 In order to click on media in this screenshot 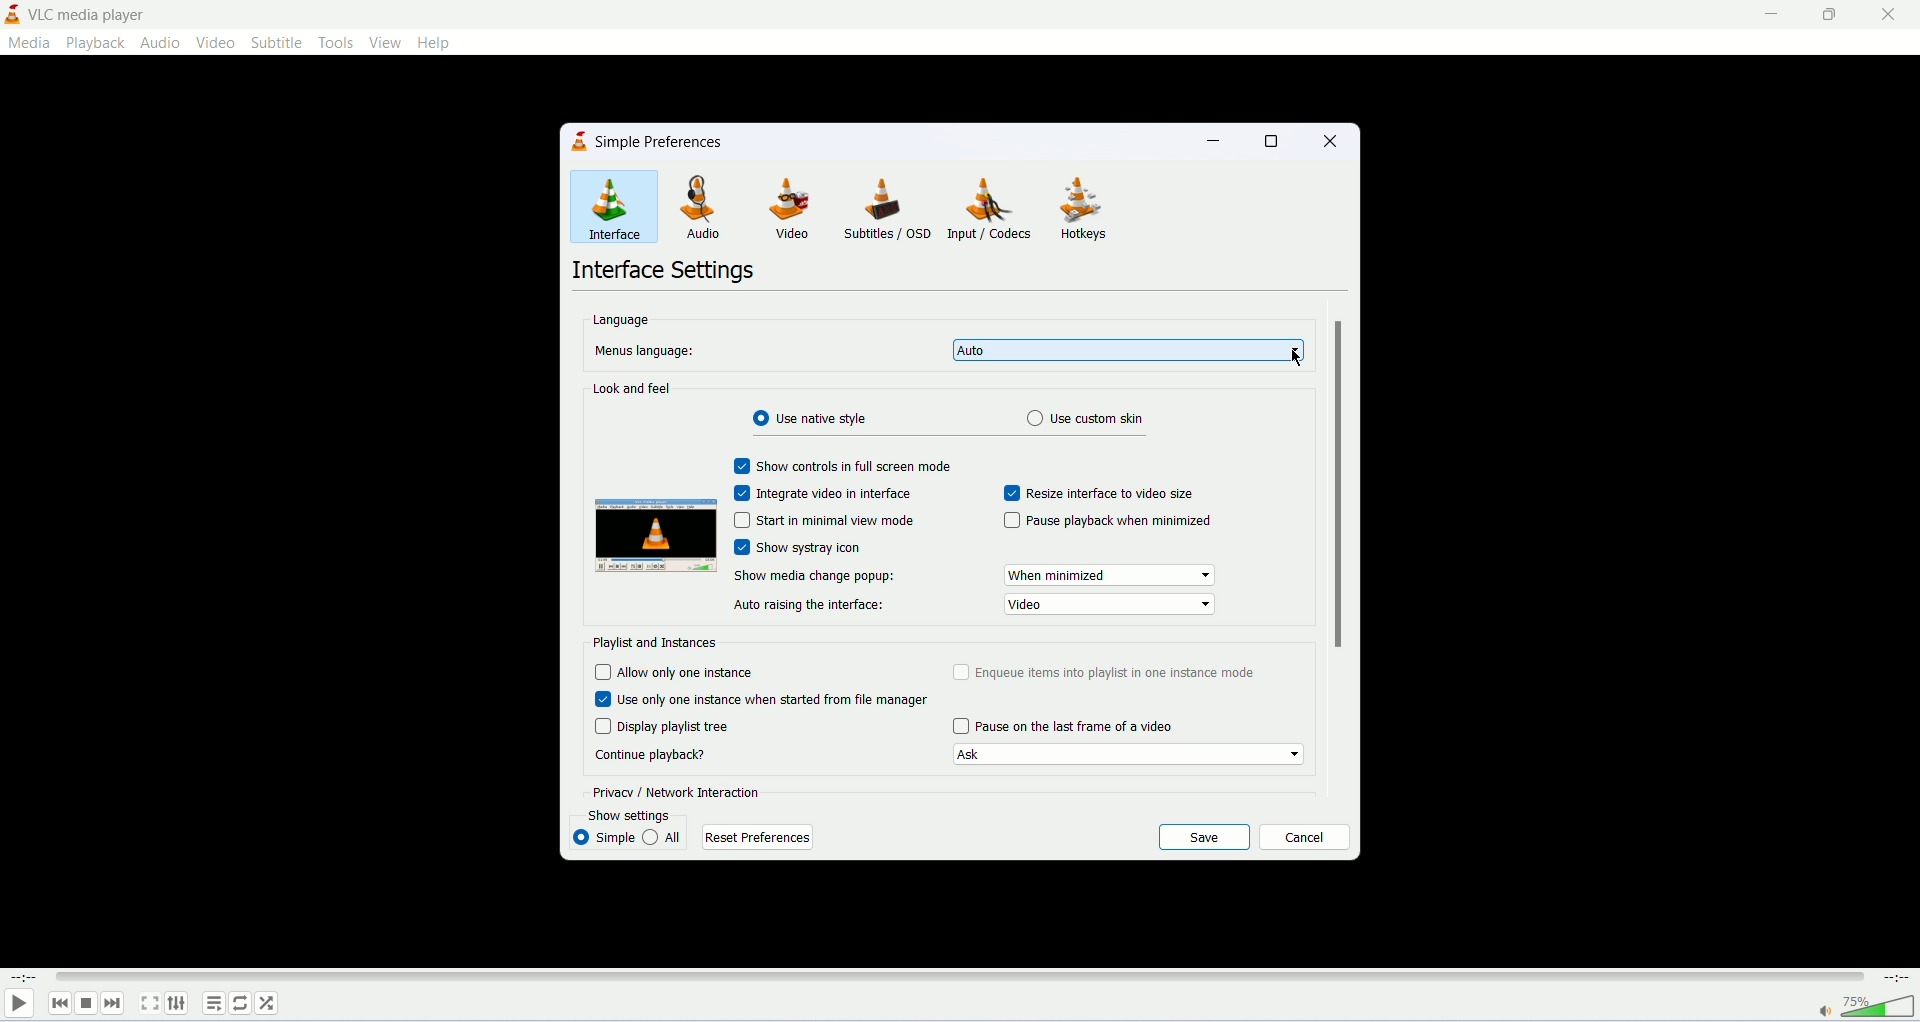, I will do `click(28, 45)`.